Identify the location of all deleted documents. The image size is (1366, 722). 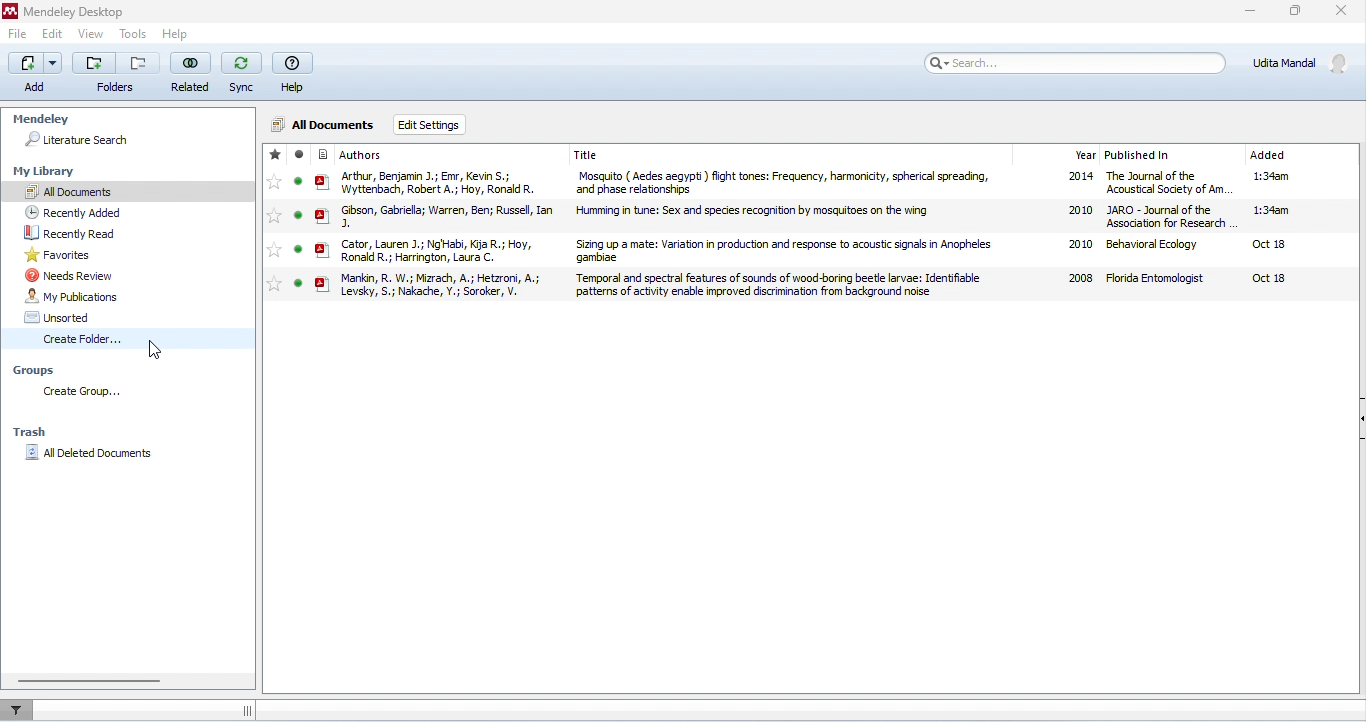
(94, 453).